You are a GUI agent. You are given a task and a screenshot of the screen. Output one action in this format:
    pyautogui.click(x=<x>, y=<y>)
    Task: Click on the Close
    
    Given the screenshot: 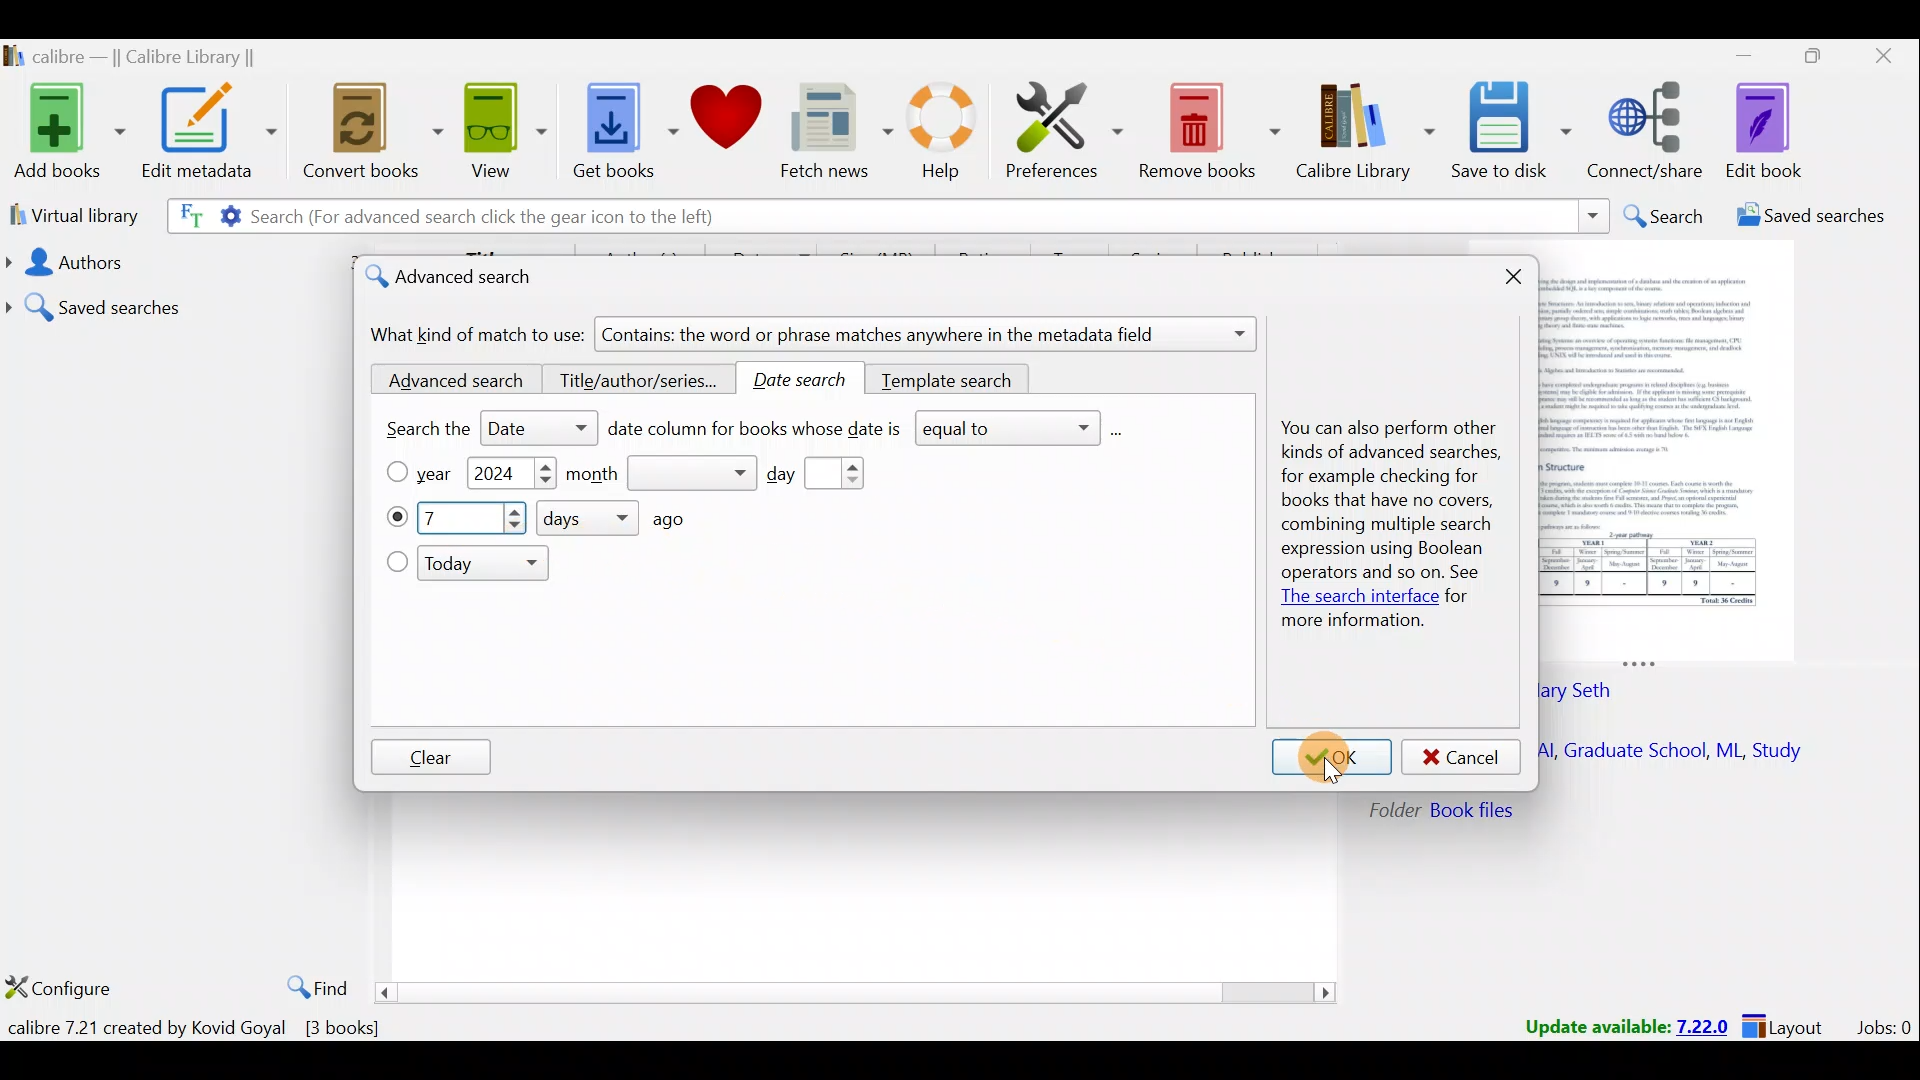 What is the action you would take?
    pyautogui.click(x=1518, y=280)
    